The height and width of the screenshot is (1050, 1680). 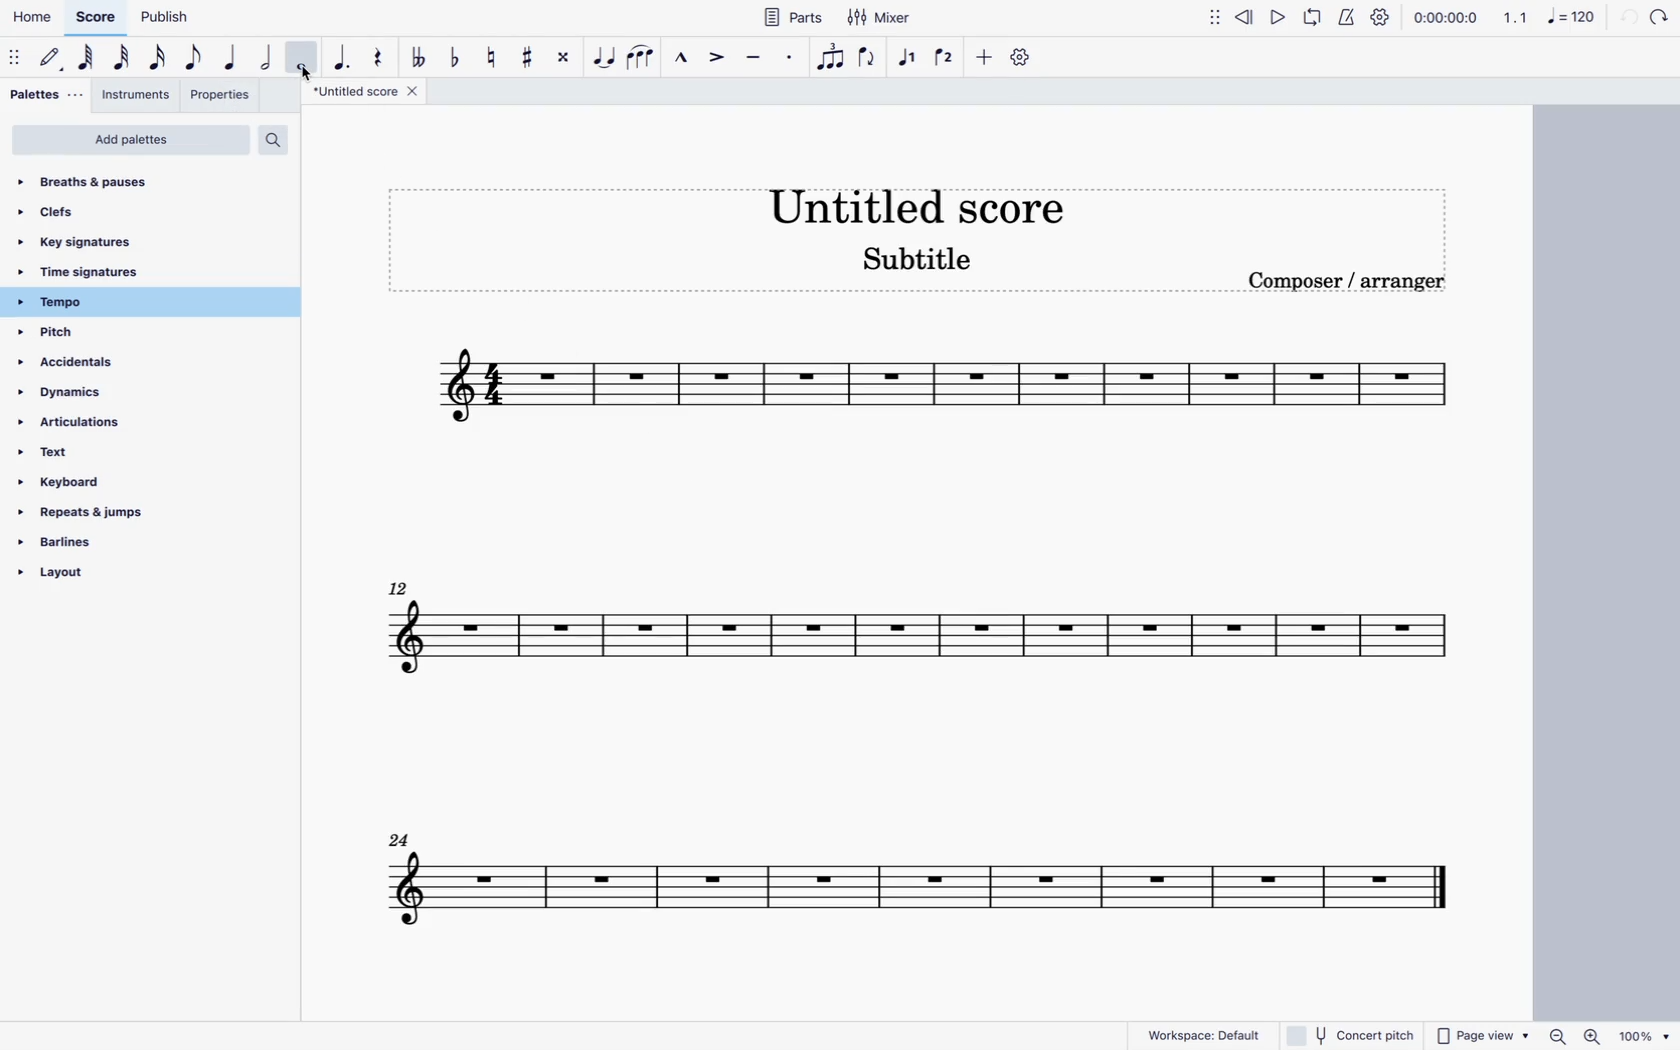 I want to click on toggle natural, so click(x=490, y=56).